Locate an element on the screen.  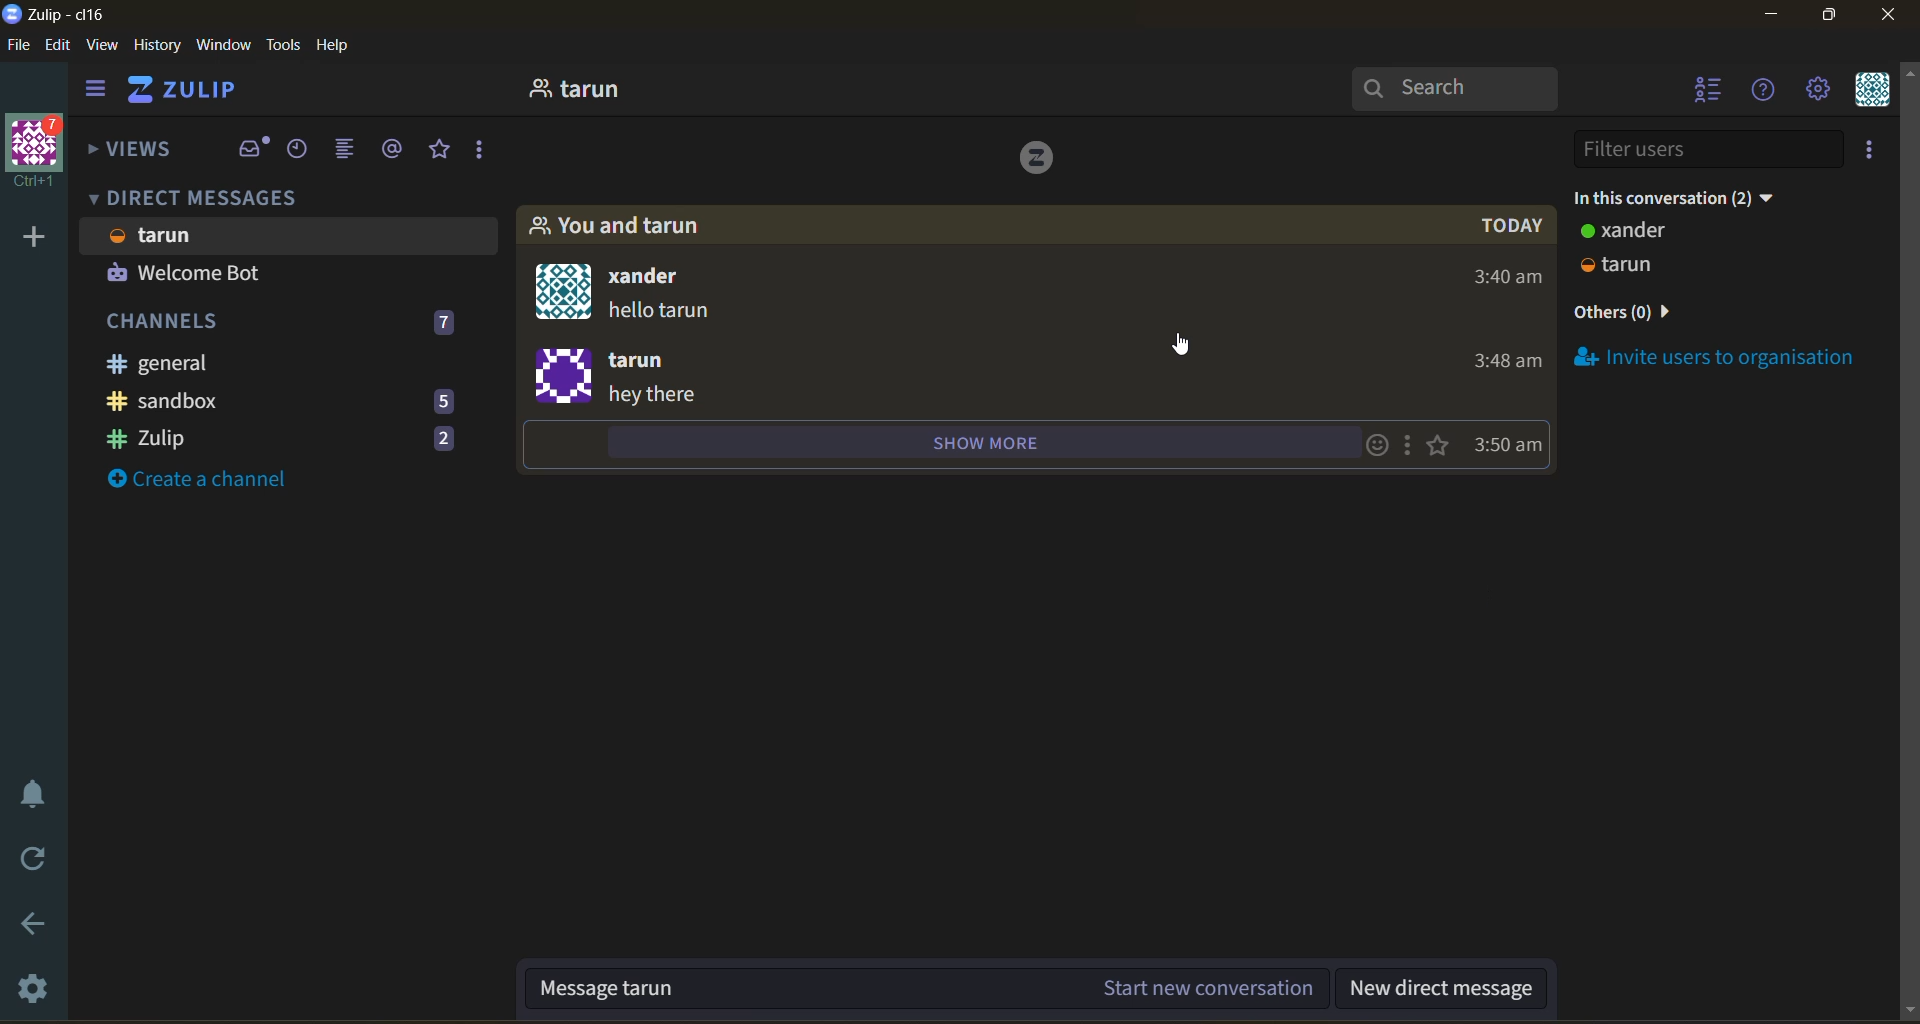
user is located at coordinates (1632, 234).